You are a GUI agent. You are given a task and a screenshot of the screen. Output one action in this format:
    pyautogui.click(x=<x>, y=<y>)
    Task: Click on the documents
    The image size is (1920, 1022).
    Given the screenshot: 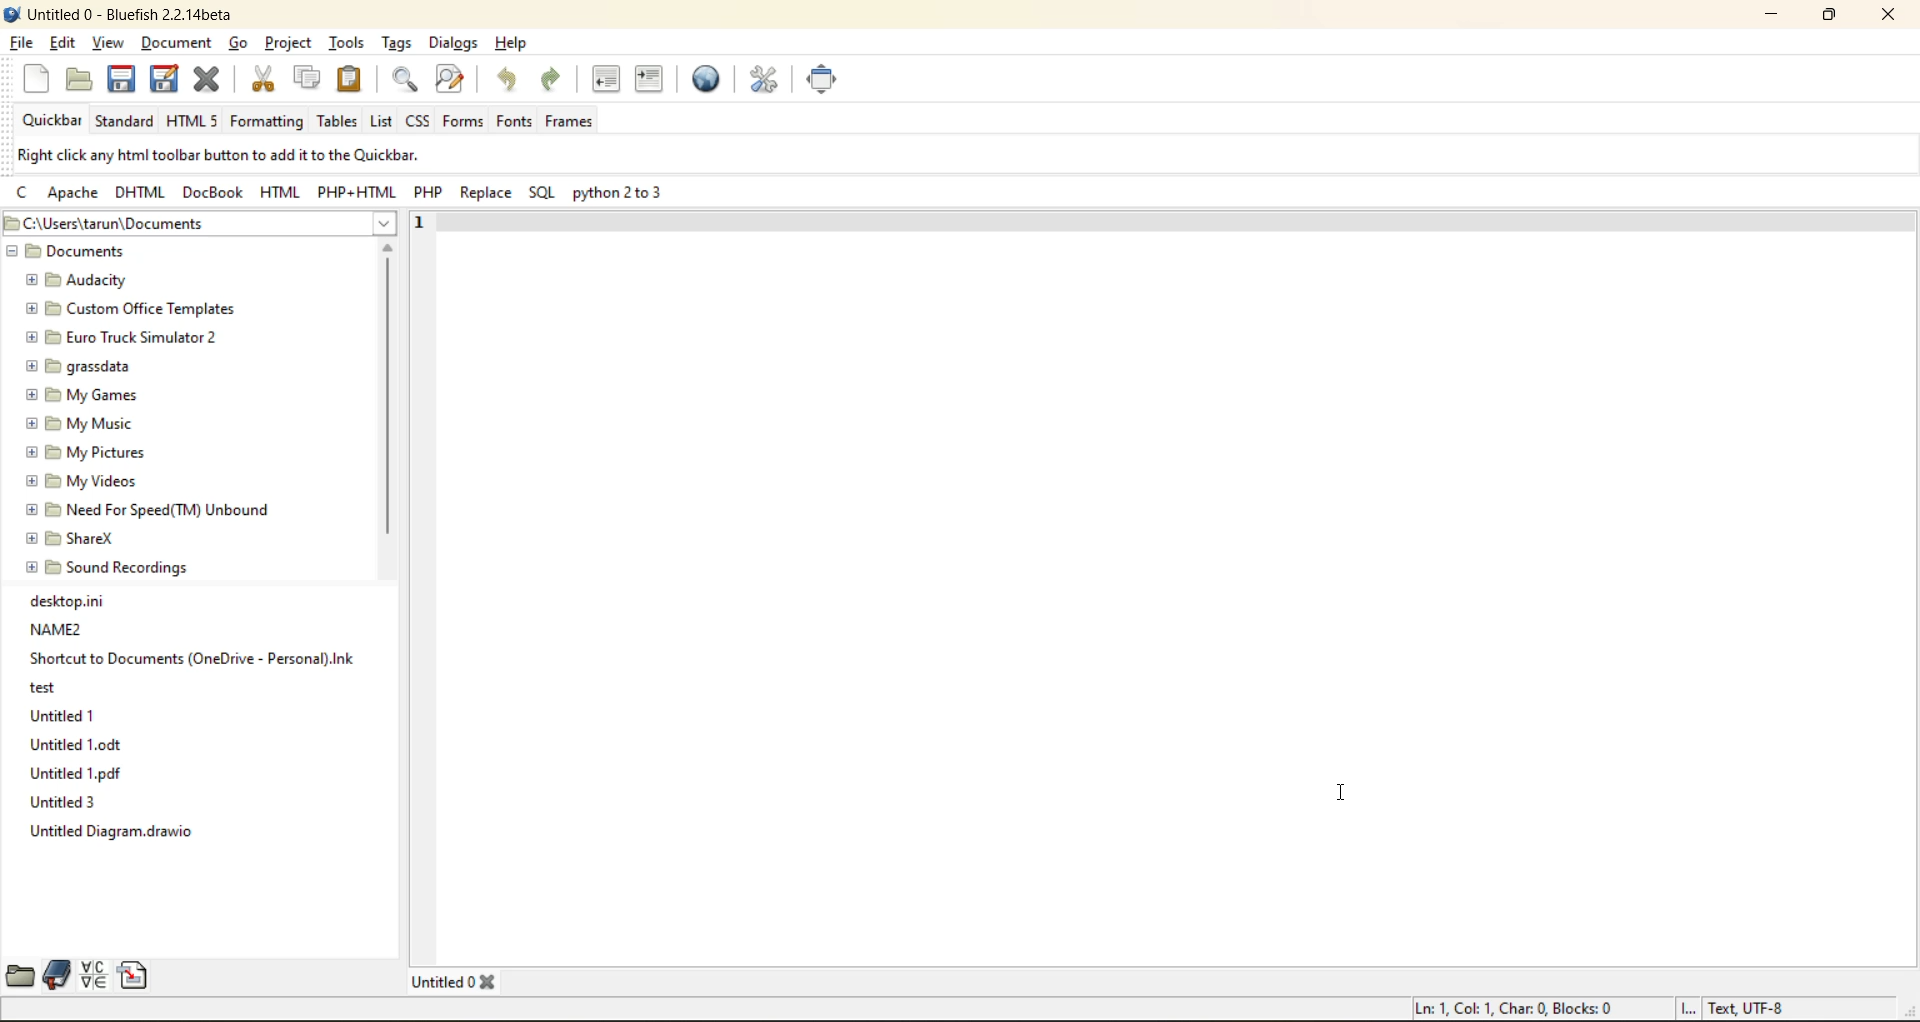 What is the action you would take?
    pyautogui.click(x=124, y=253)
    